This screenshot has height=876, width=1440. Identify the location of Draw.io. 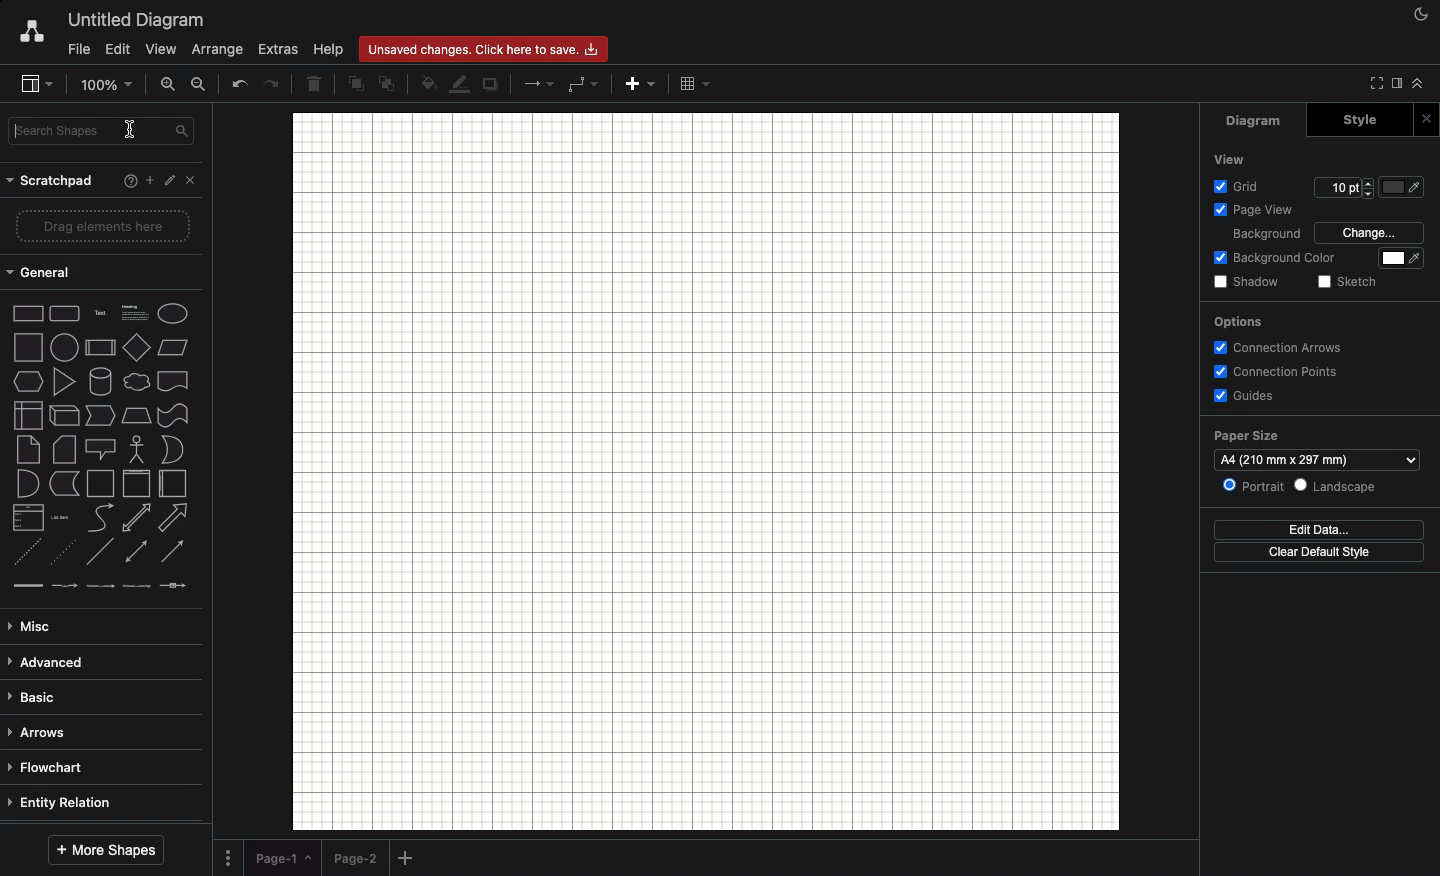
(31, 33).